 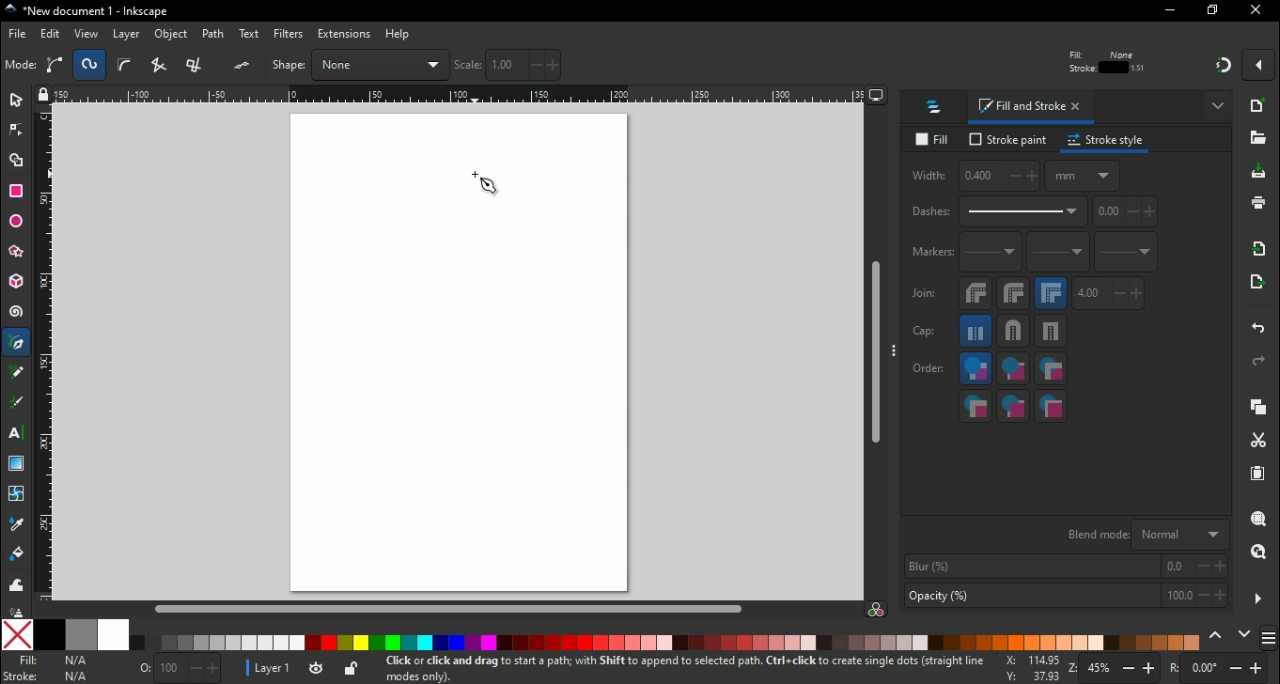 What do you see at coordinates (992, 257) in the screenshot?
I see `start marker` at bounding box center [992, 257].